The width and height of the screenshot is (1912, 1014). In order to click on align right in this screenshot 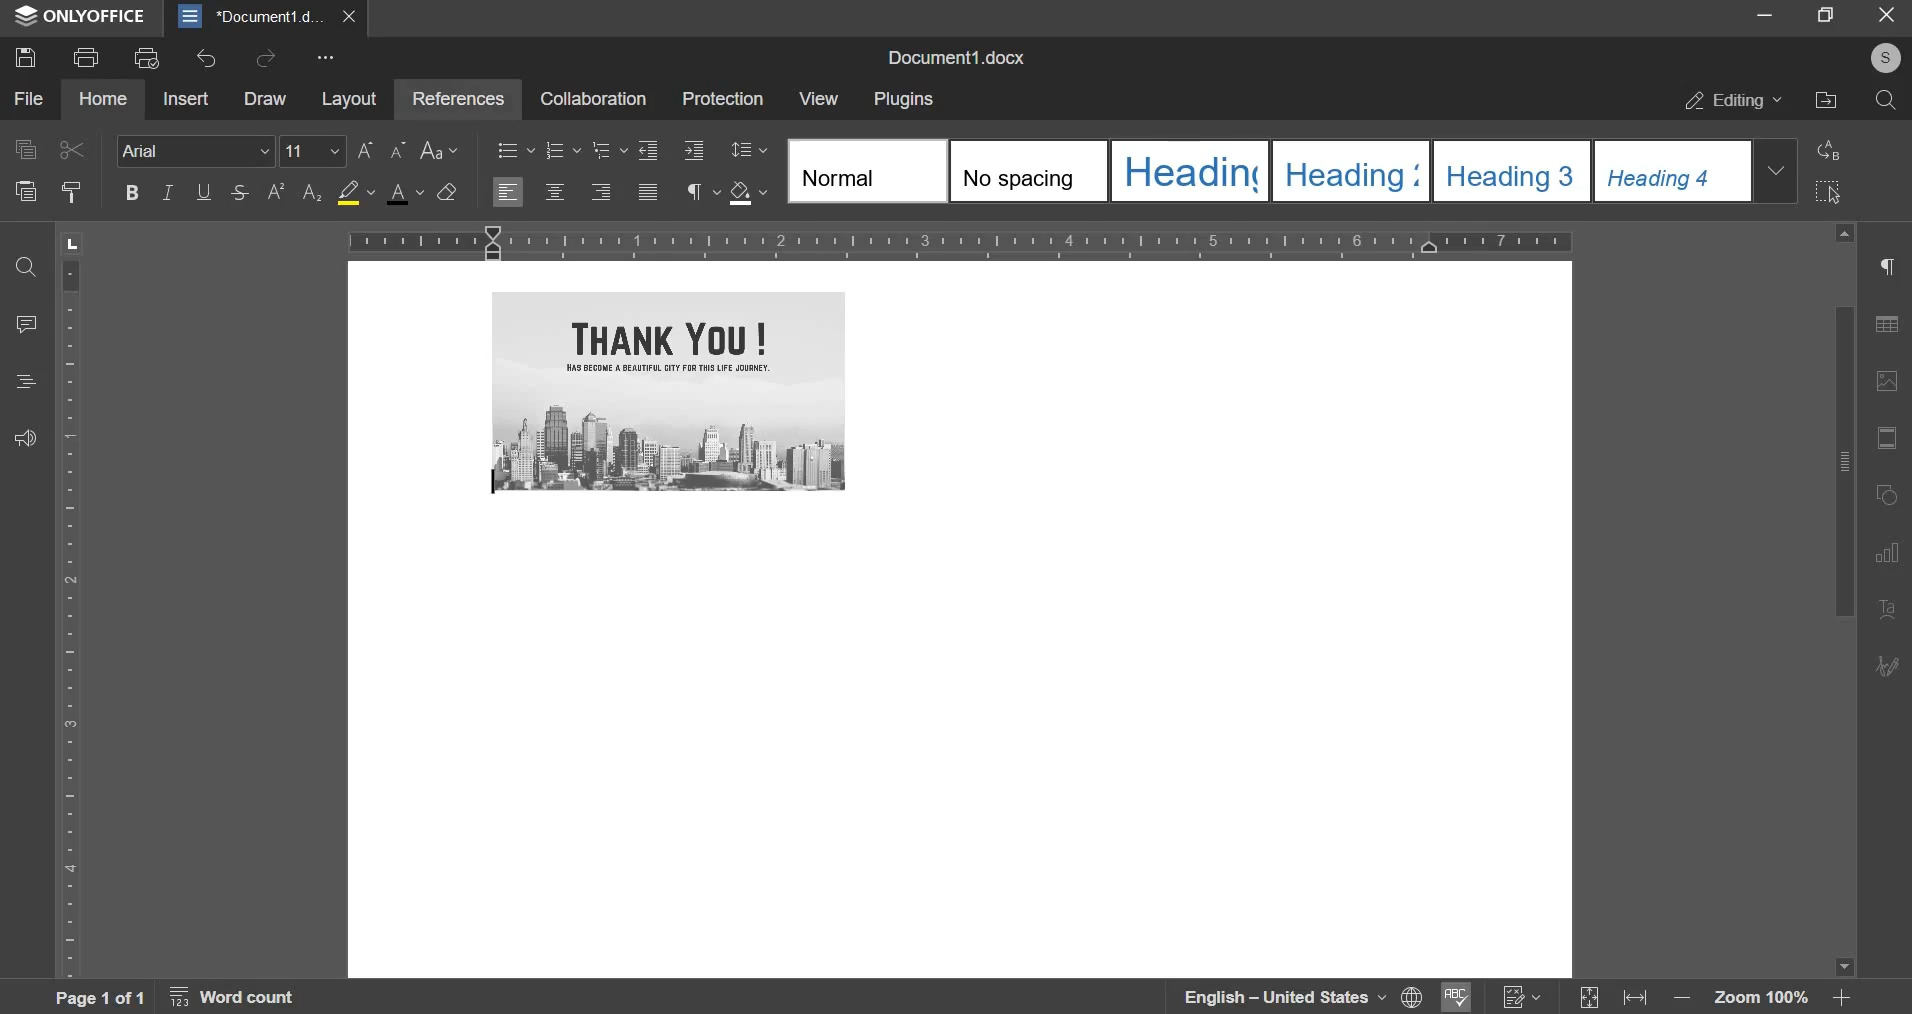, I will do `click(601, 190)`.